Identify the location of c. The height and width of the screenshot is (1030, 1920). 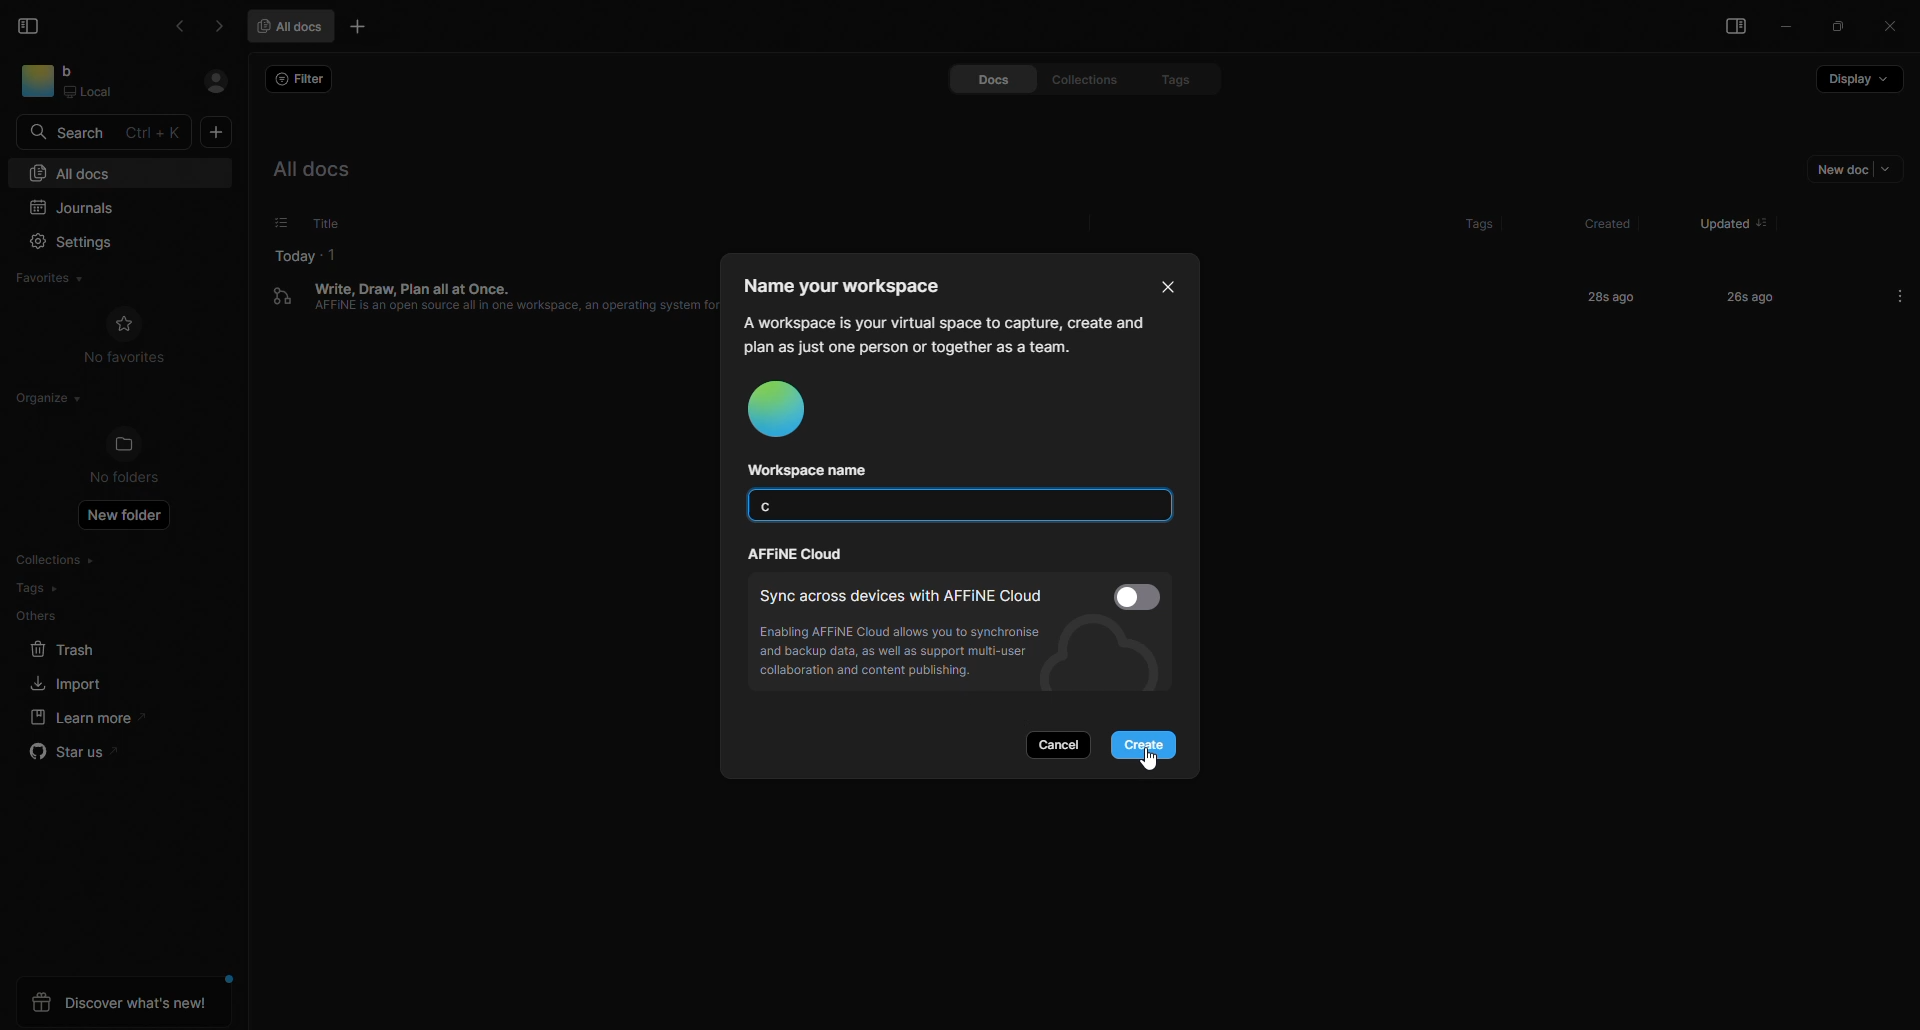
(771, 509).